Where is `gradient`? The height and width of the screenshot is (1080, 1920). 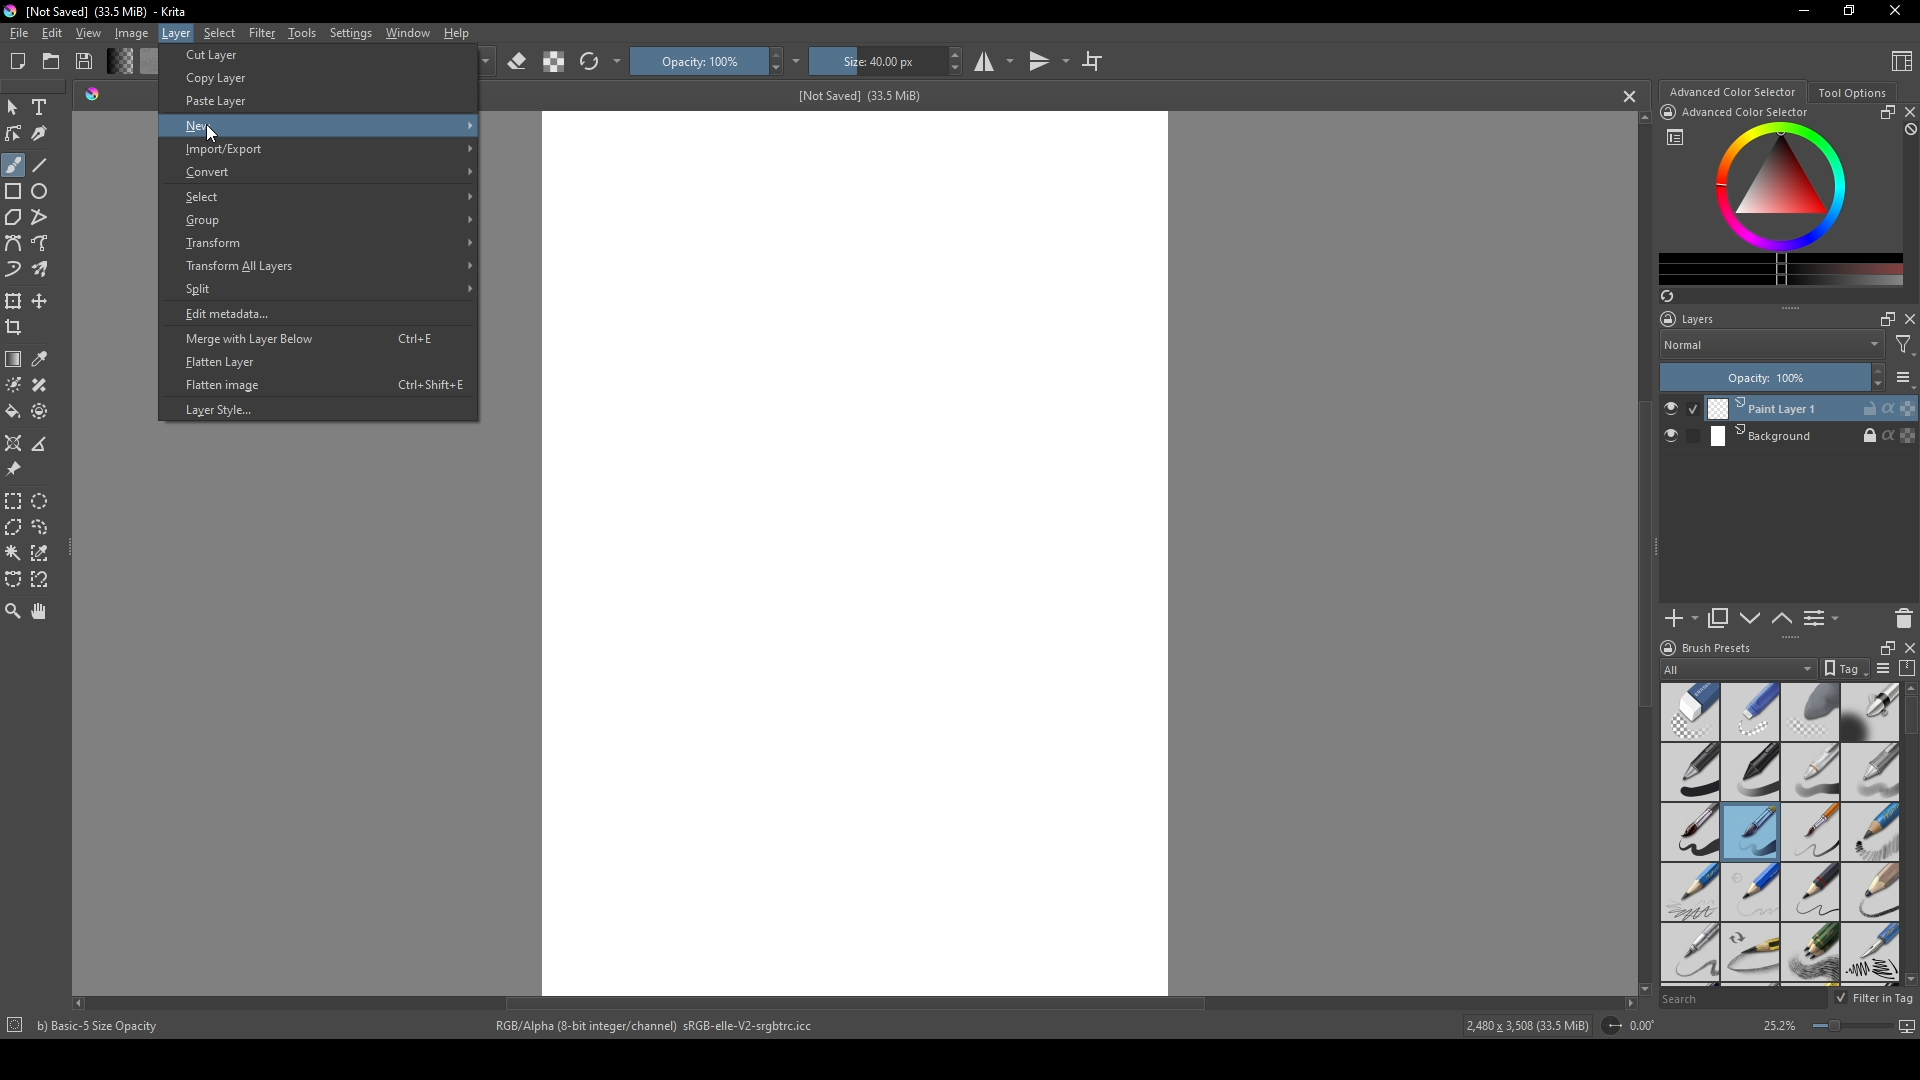
gradient is located at coordinates (14, 359).